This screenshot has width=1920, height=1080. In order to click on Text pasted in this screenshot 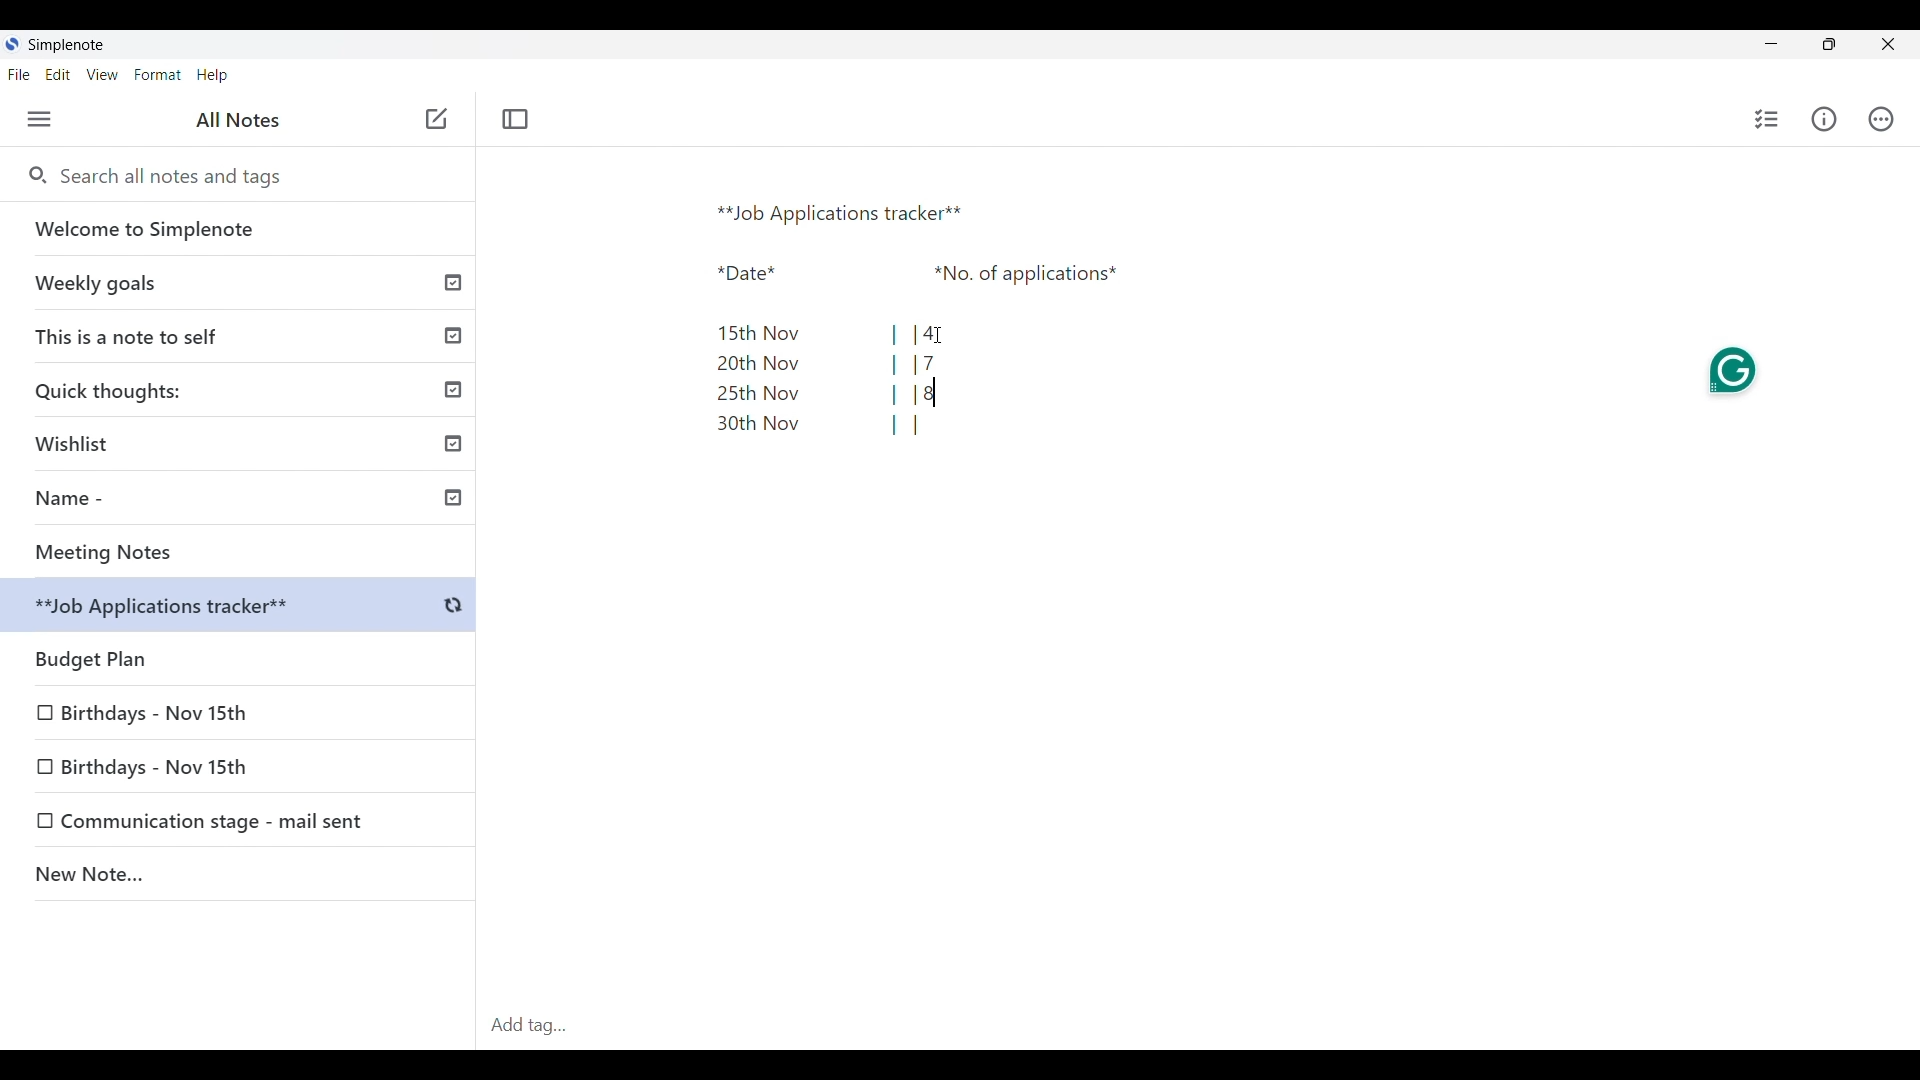, I will do `click(902, 316)`.